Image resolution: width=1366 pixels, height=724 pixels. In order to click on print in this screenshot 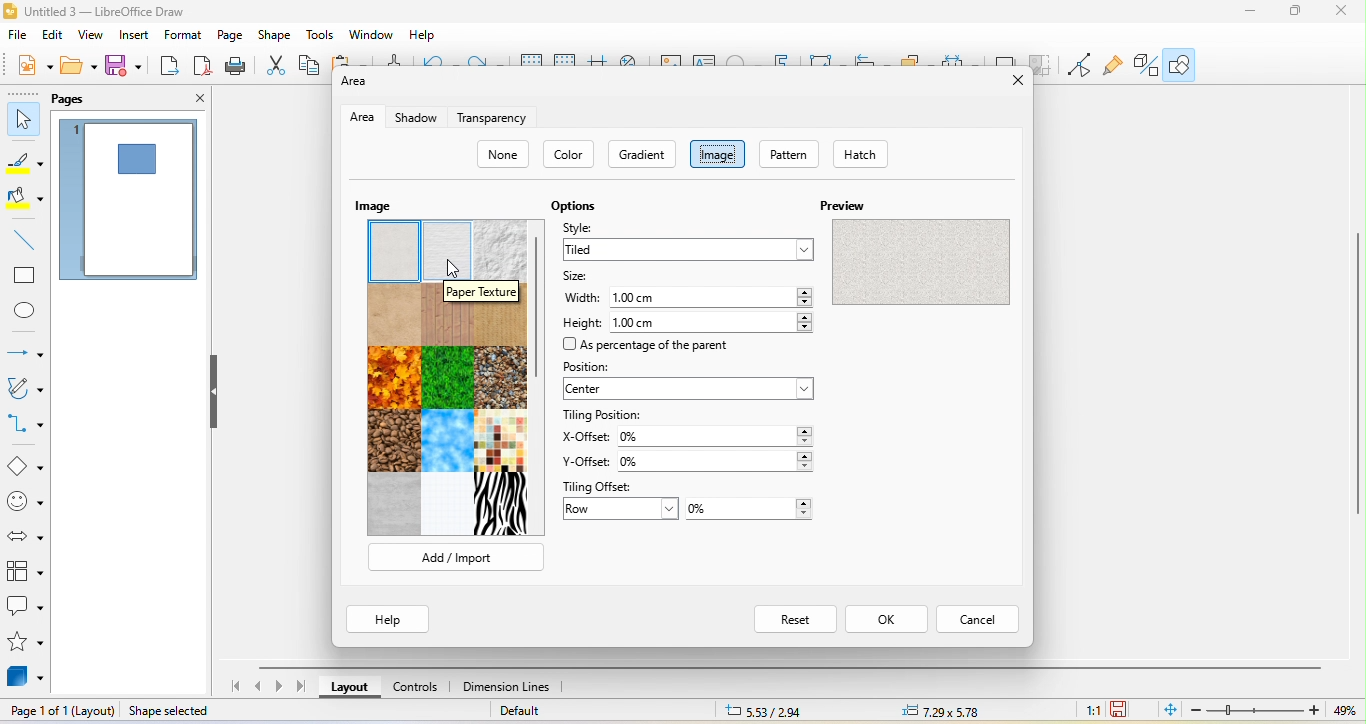, I will do `click(240, 68)`.